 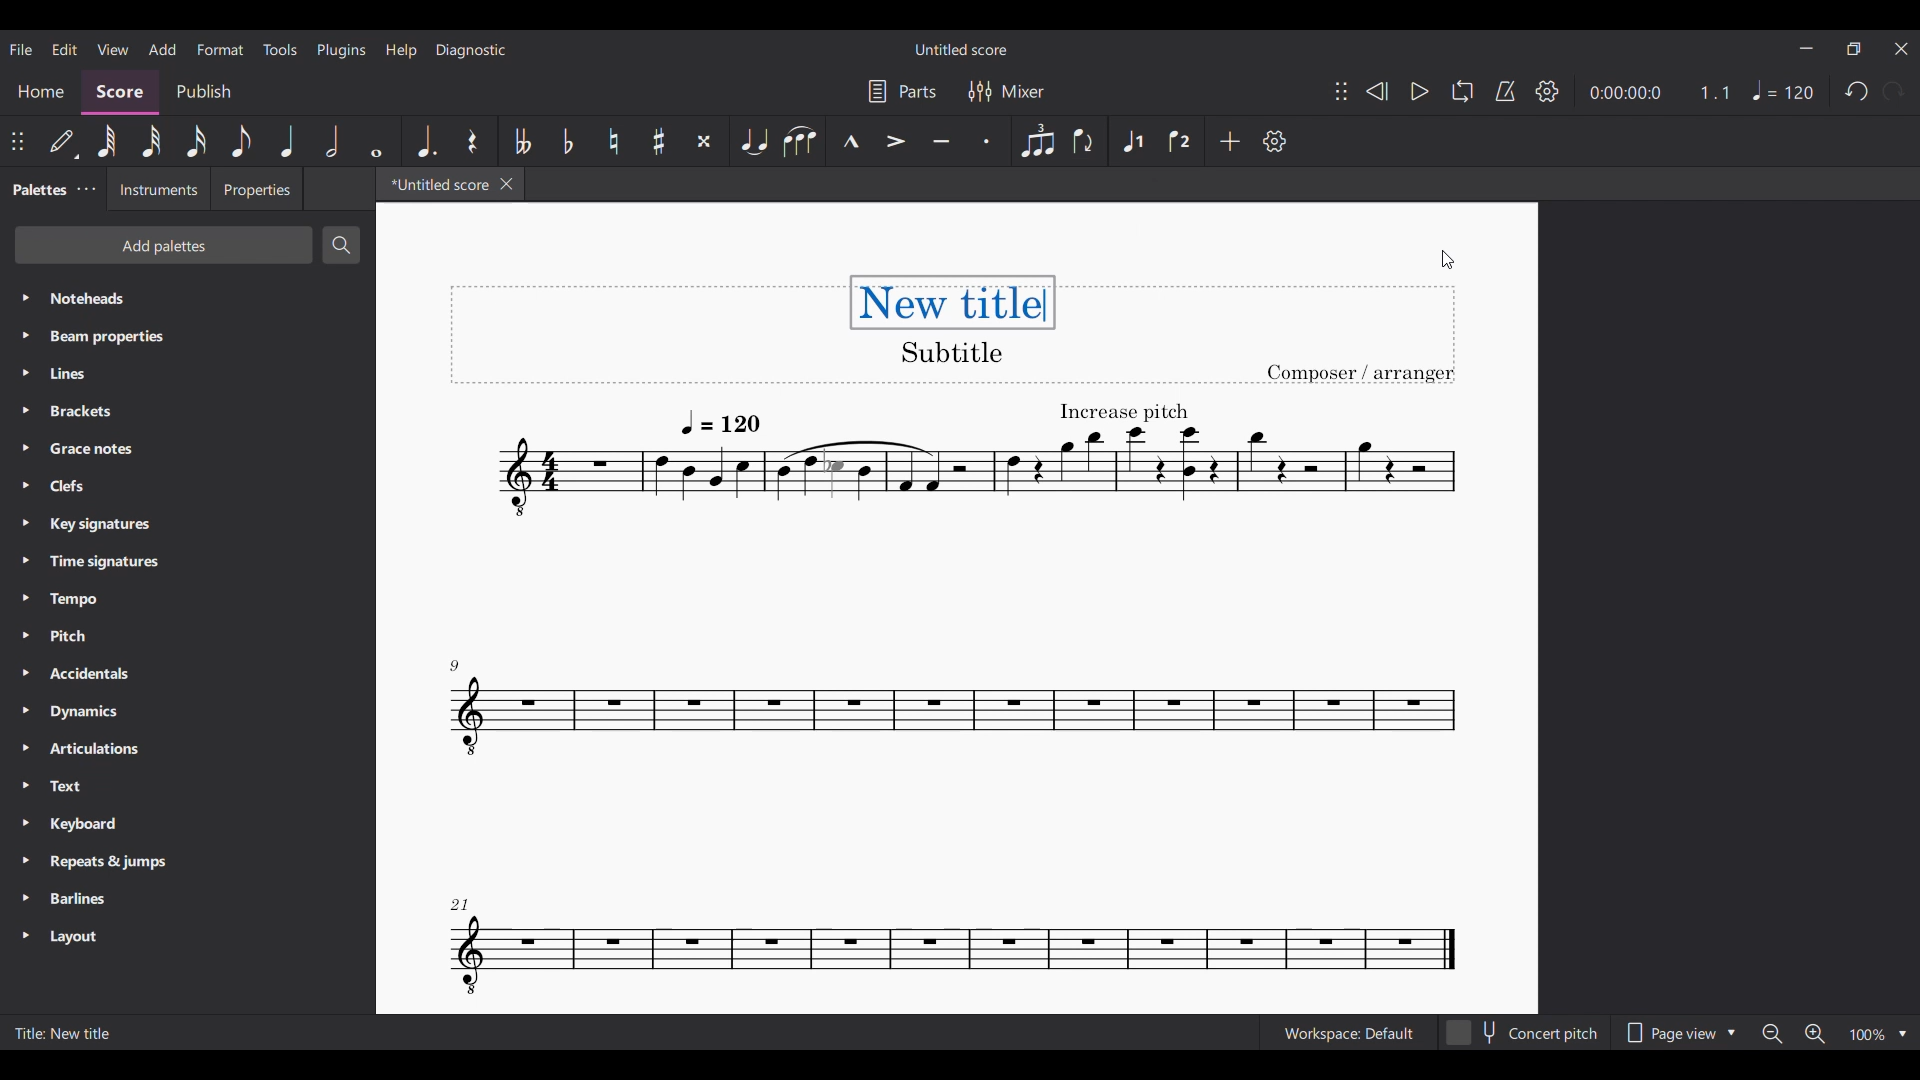 What do you see at coordinates (22, 50) in the screenshot?
I see `File menu` at bounding box center [22, 50].